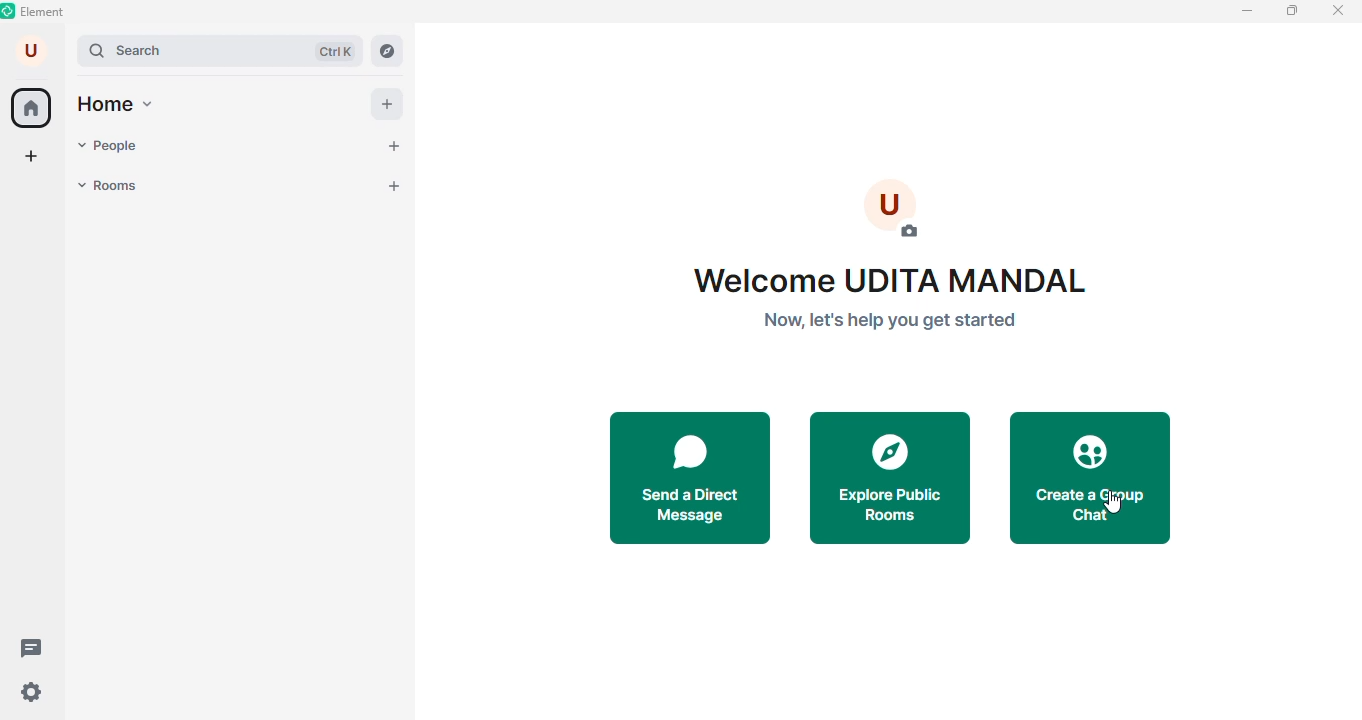 Image resolution: width=1362 pixels, height=720 pixels. I want to click on create a group chat, so click(1090, 476).